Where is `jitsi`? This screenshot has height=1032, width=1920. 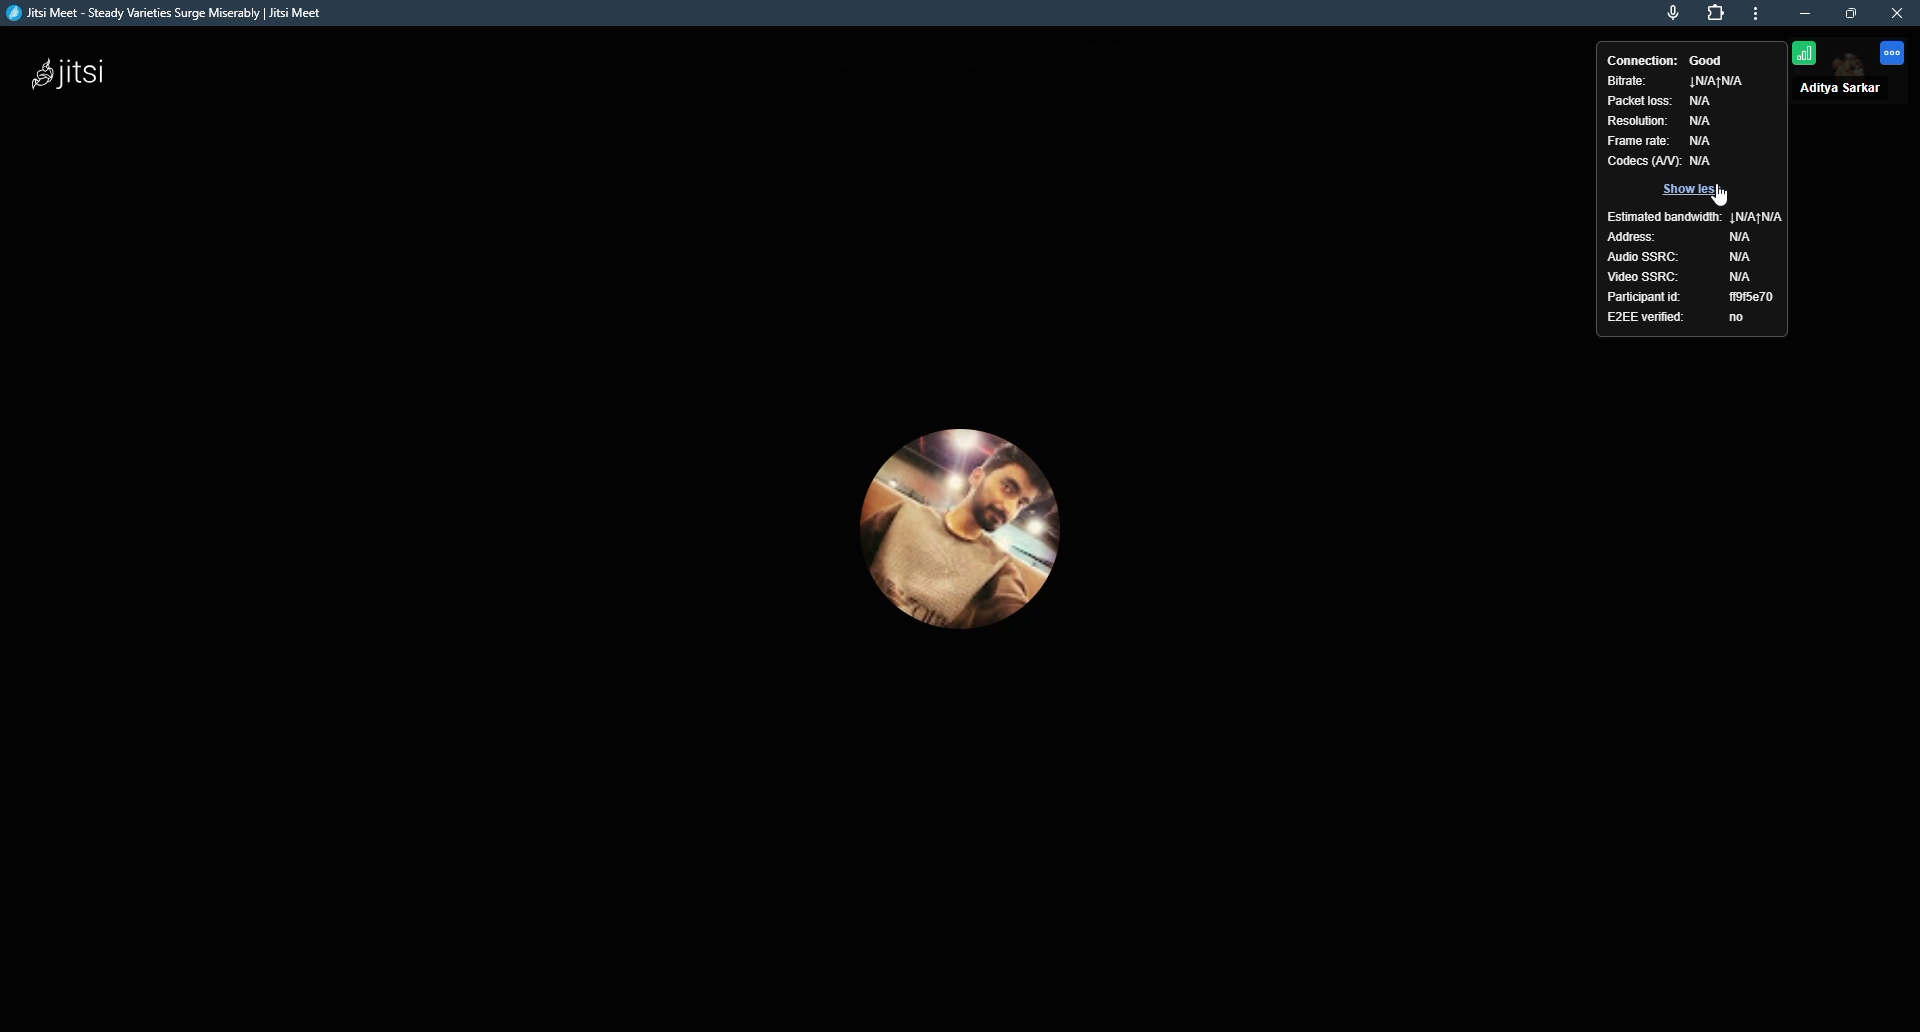 jitsi is located at coordinates (82, 81).